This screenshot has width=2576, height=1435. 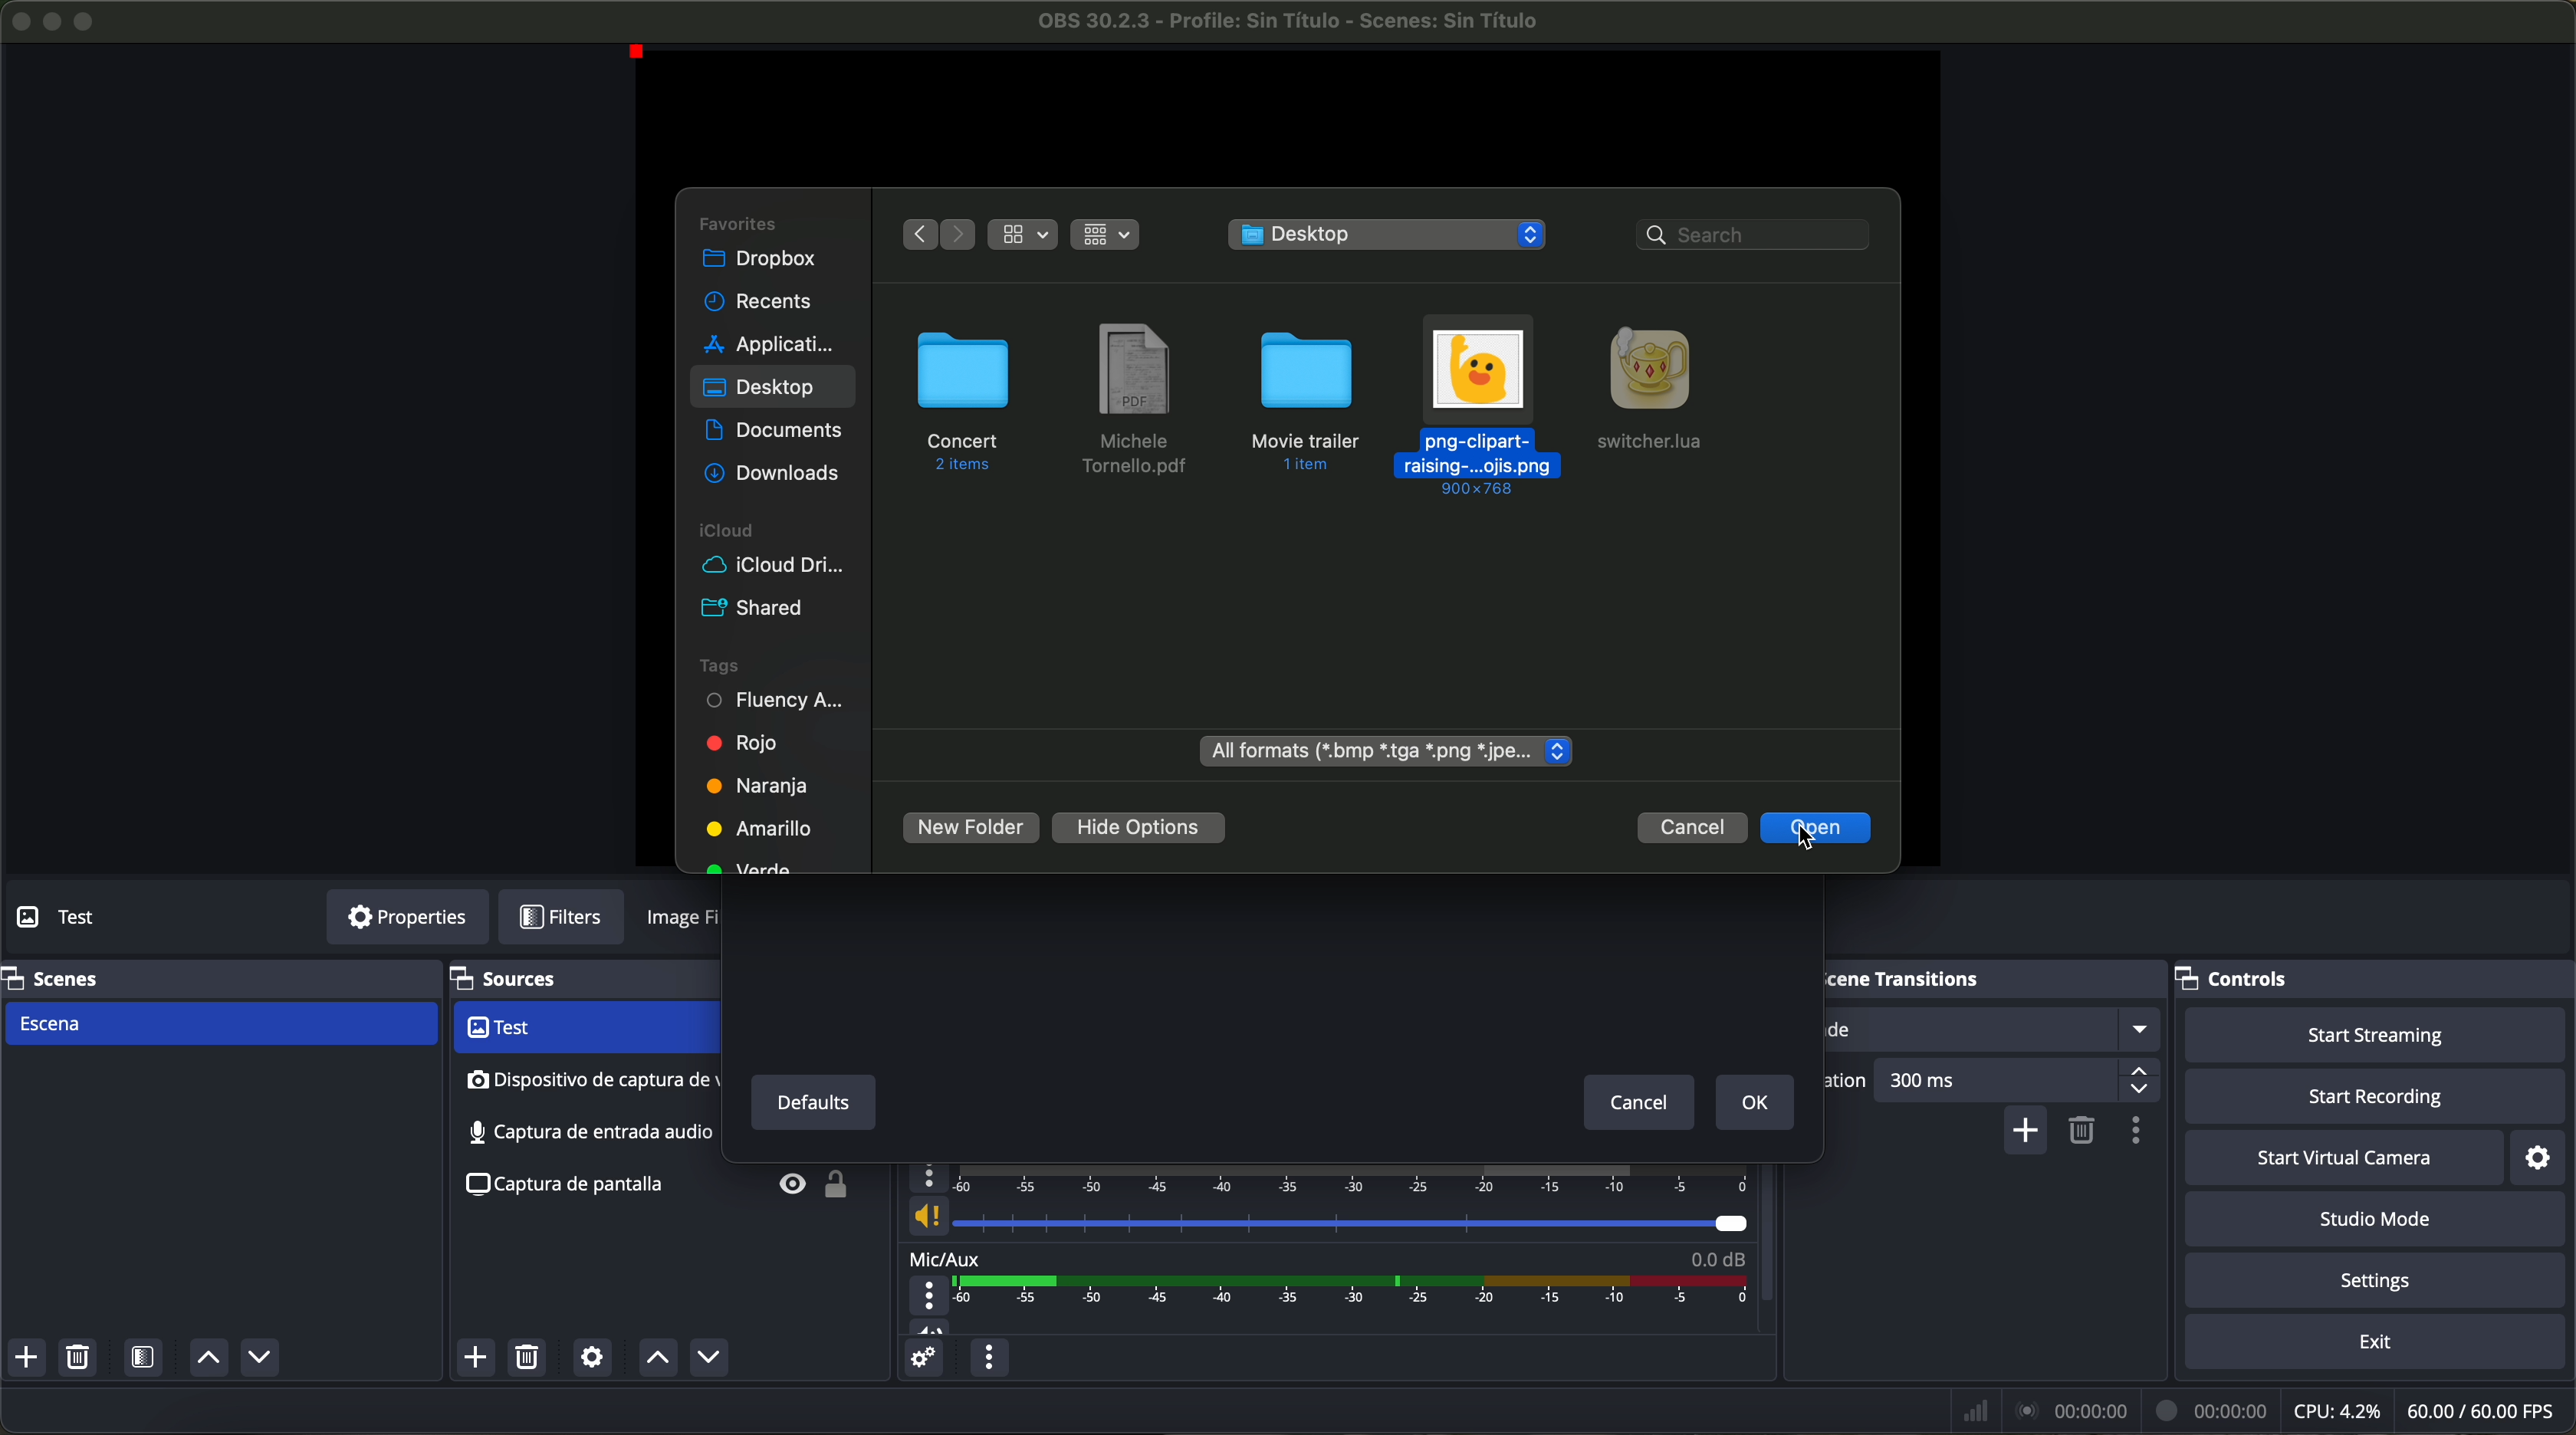 What do you see at coordinates (77, 1358) in the screenshot?
I see `remove selected scene` at bounding box center [77, 1358].